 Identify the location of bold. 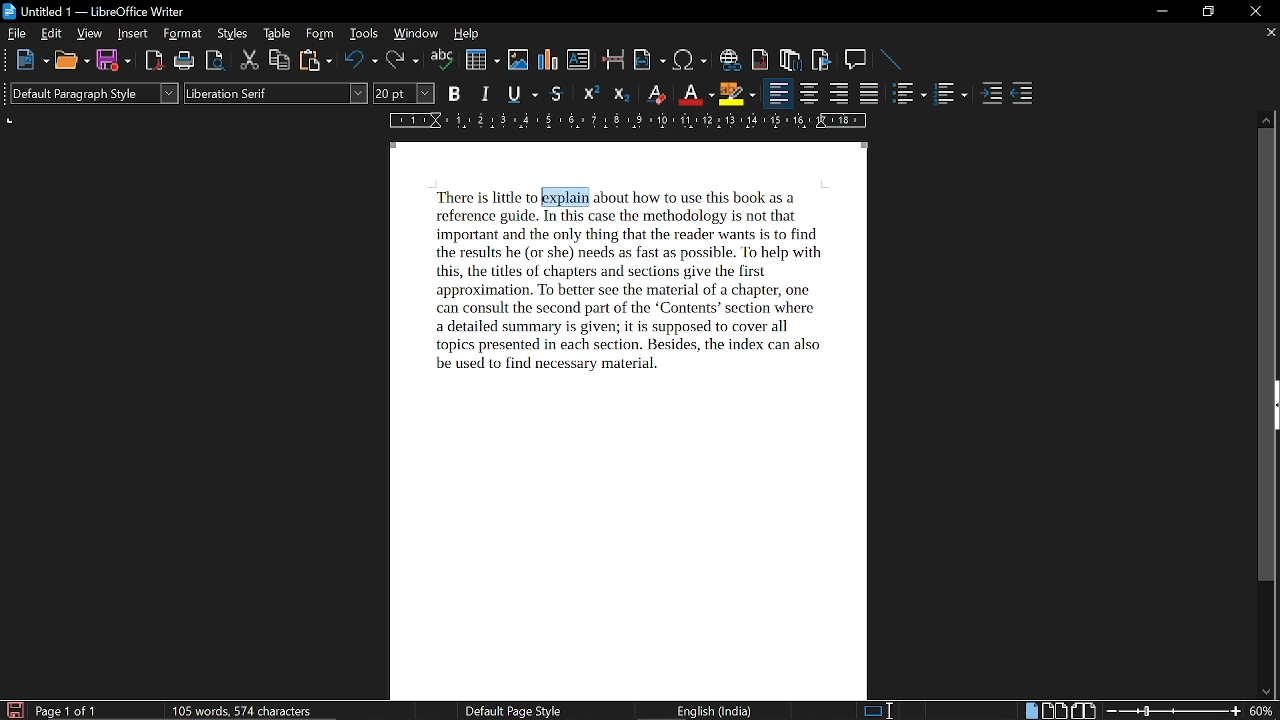
(455, 94).